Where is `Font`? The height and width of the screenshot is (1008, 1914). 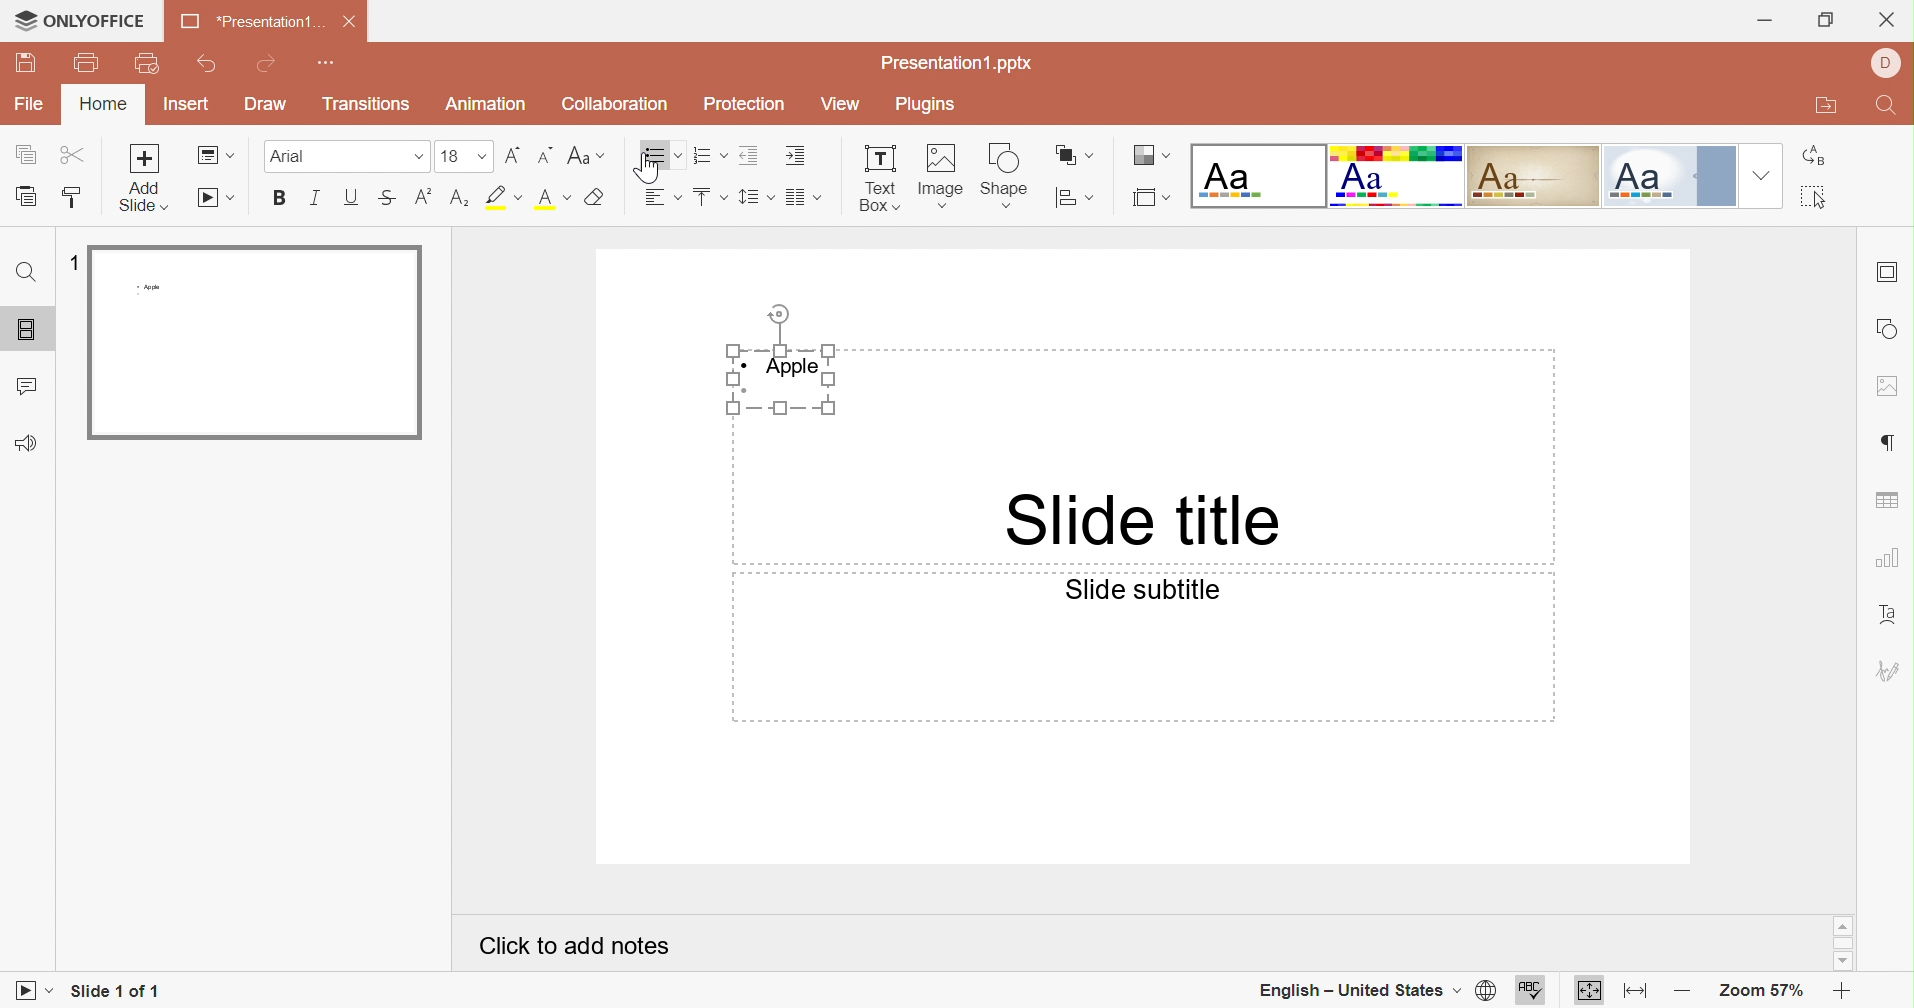 Font is located at coordinates (293, 157).